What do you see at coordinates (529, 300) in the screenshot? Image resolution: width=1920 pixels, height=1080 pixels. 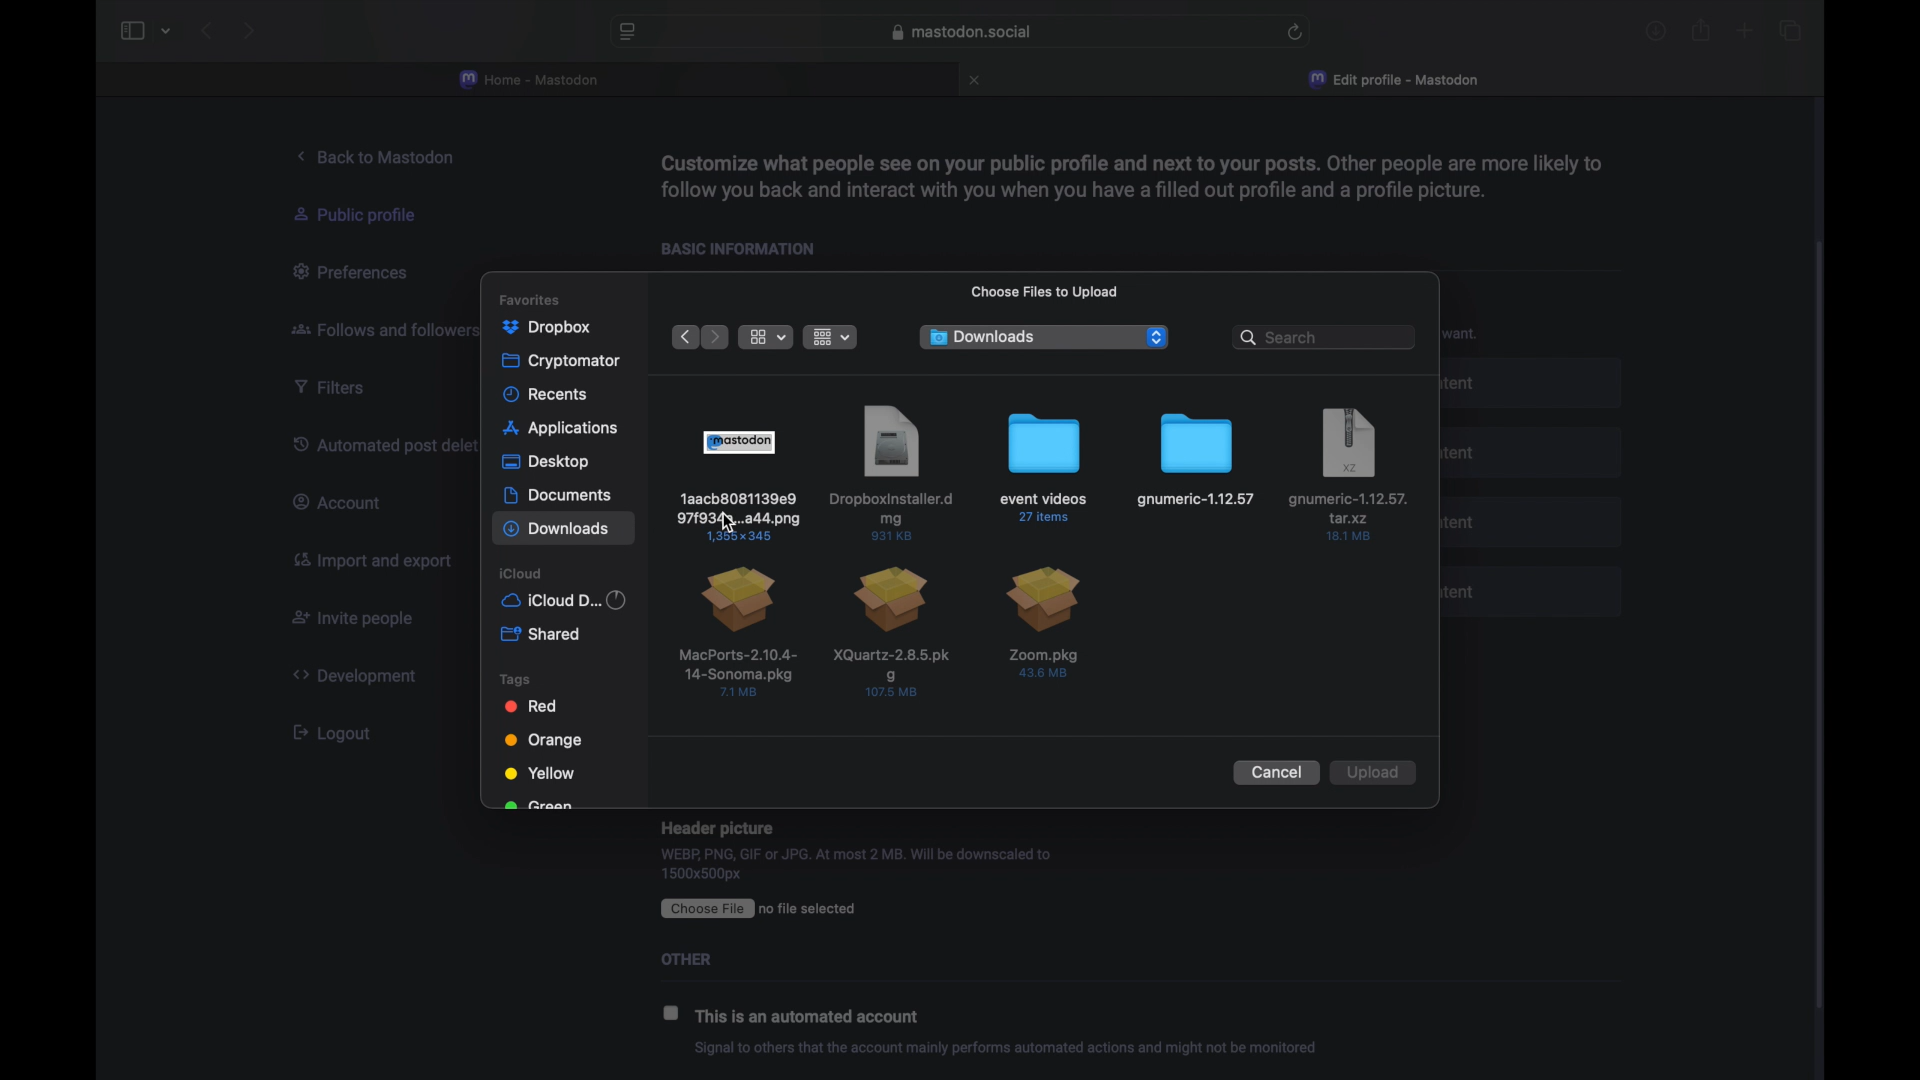 I see `favorites` at bounding box center [529, 300].